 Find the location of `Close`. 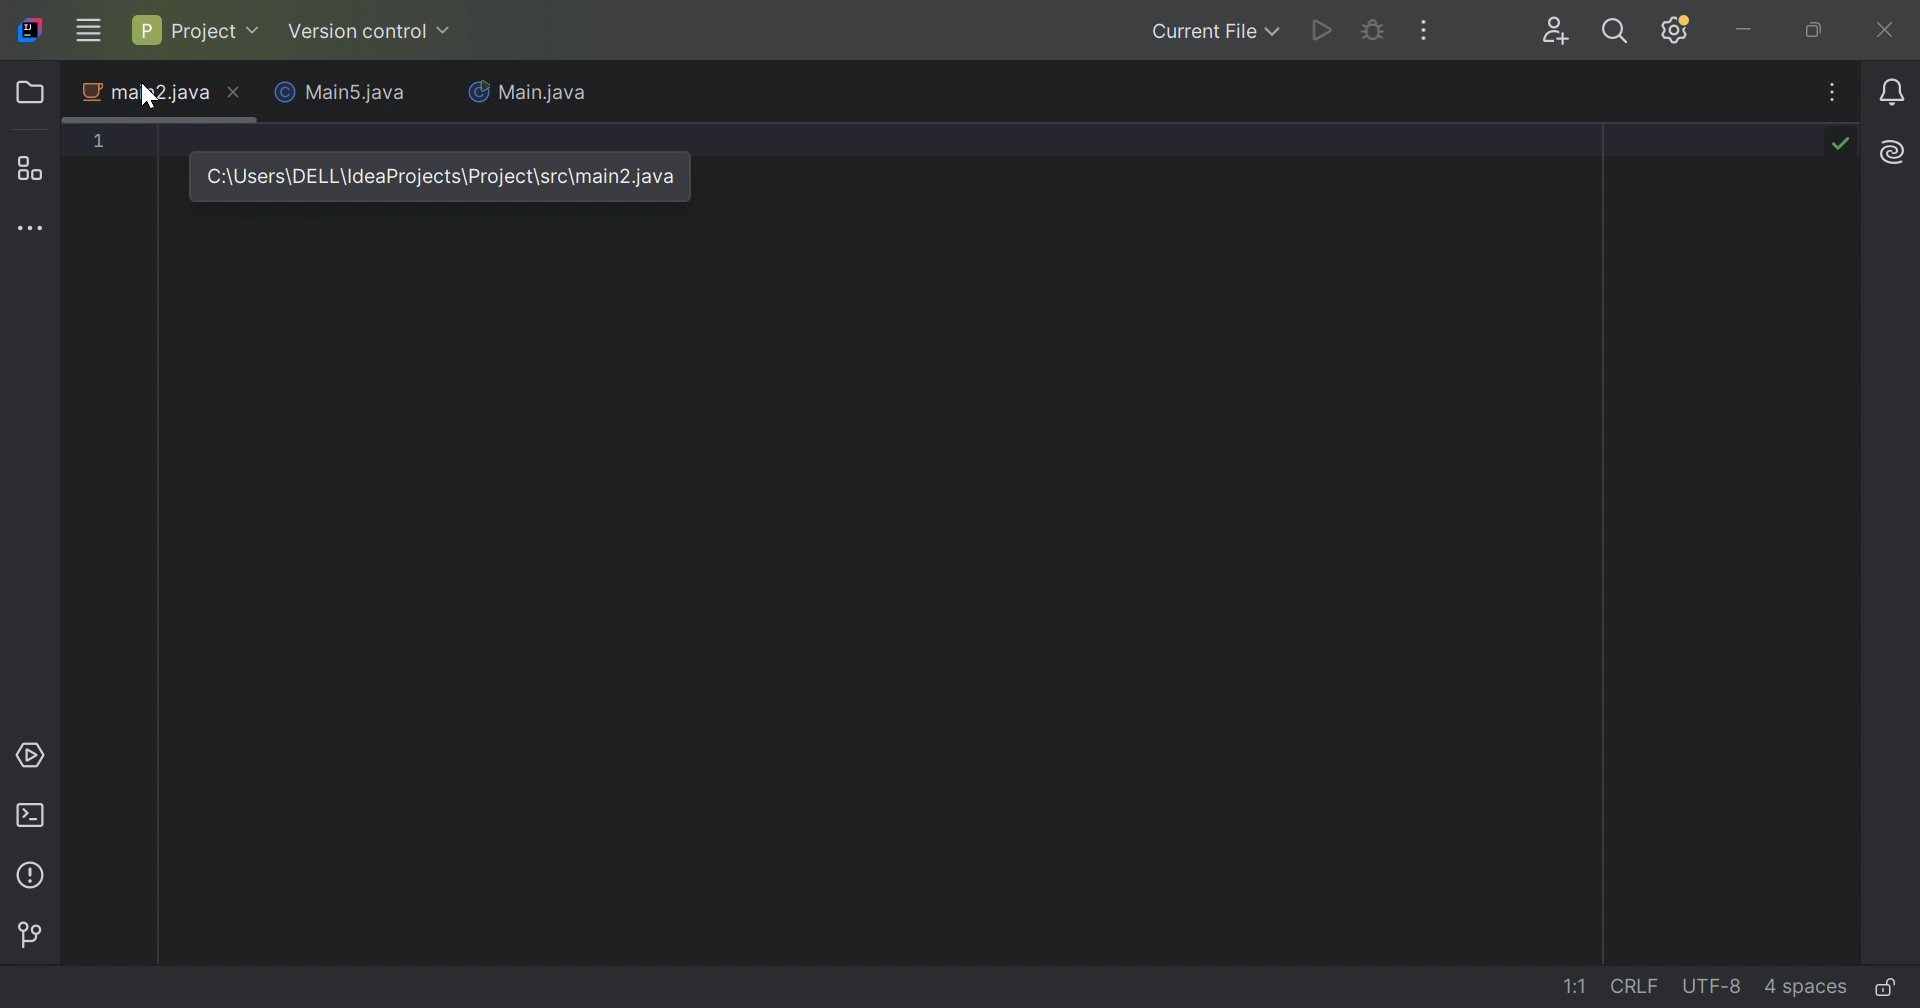

Close is located at coordinates (235, 96).